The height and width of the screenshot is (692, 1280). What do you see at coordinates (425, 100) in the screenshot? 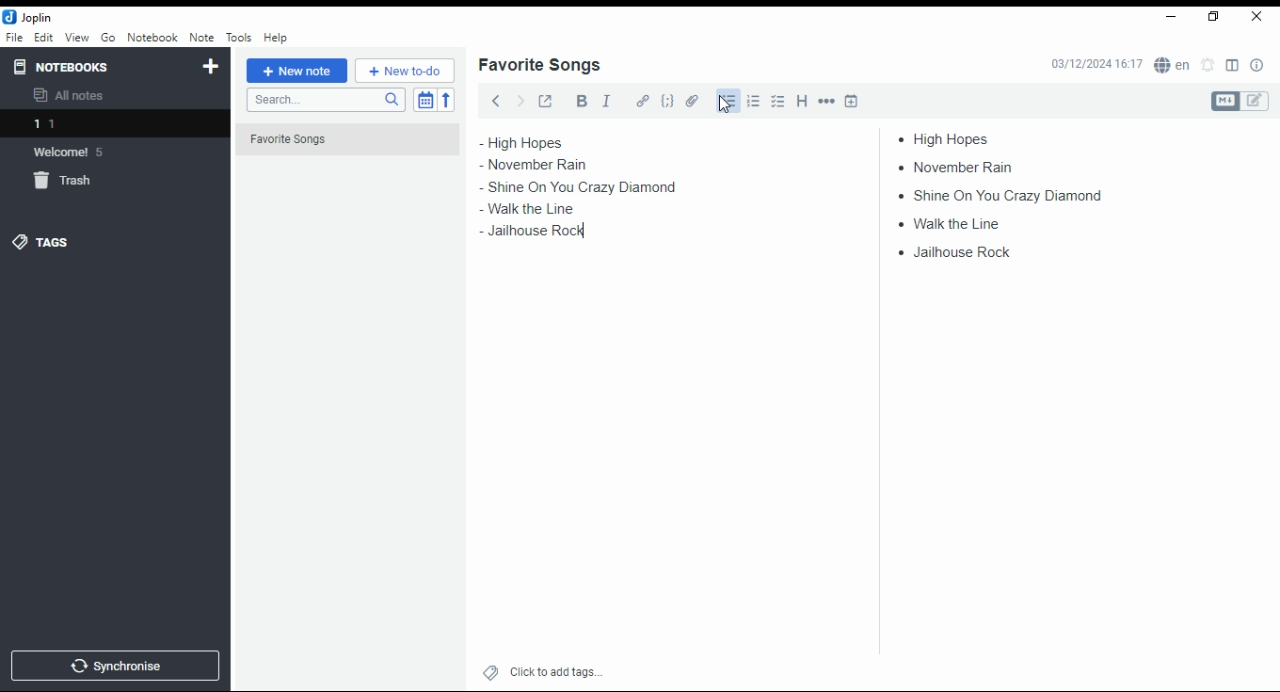
I see `toggle sort order field` at bounding box center [425, 100].